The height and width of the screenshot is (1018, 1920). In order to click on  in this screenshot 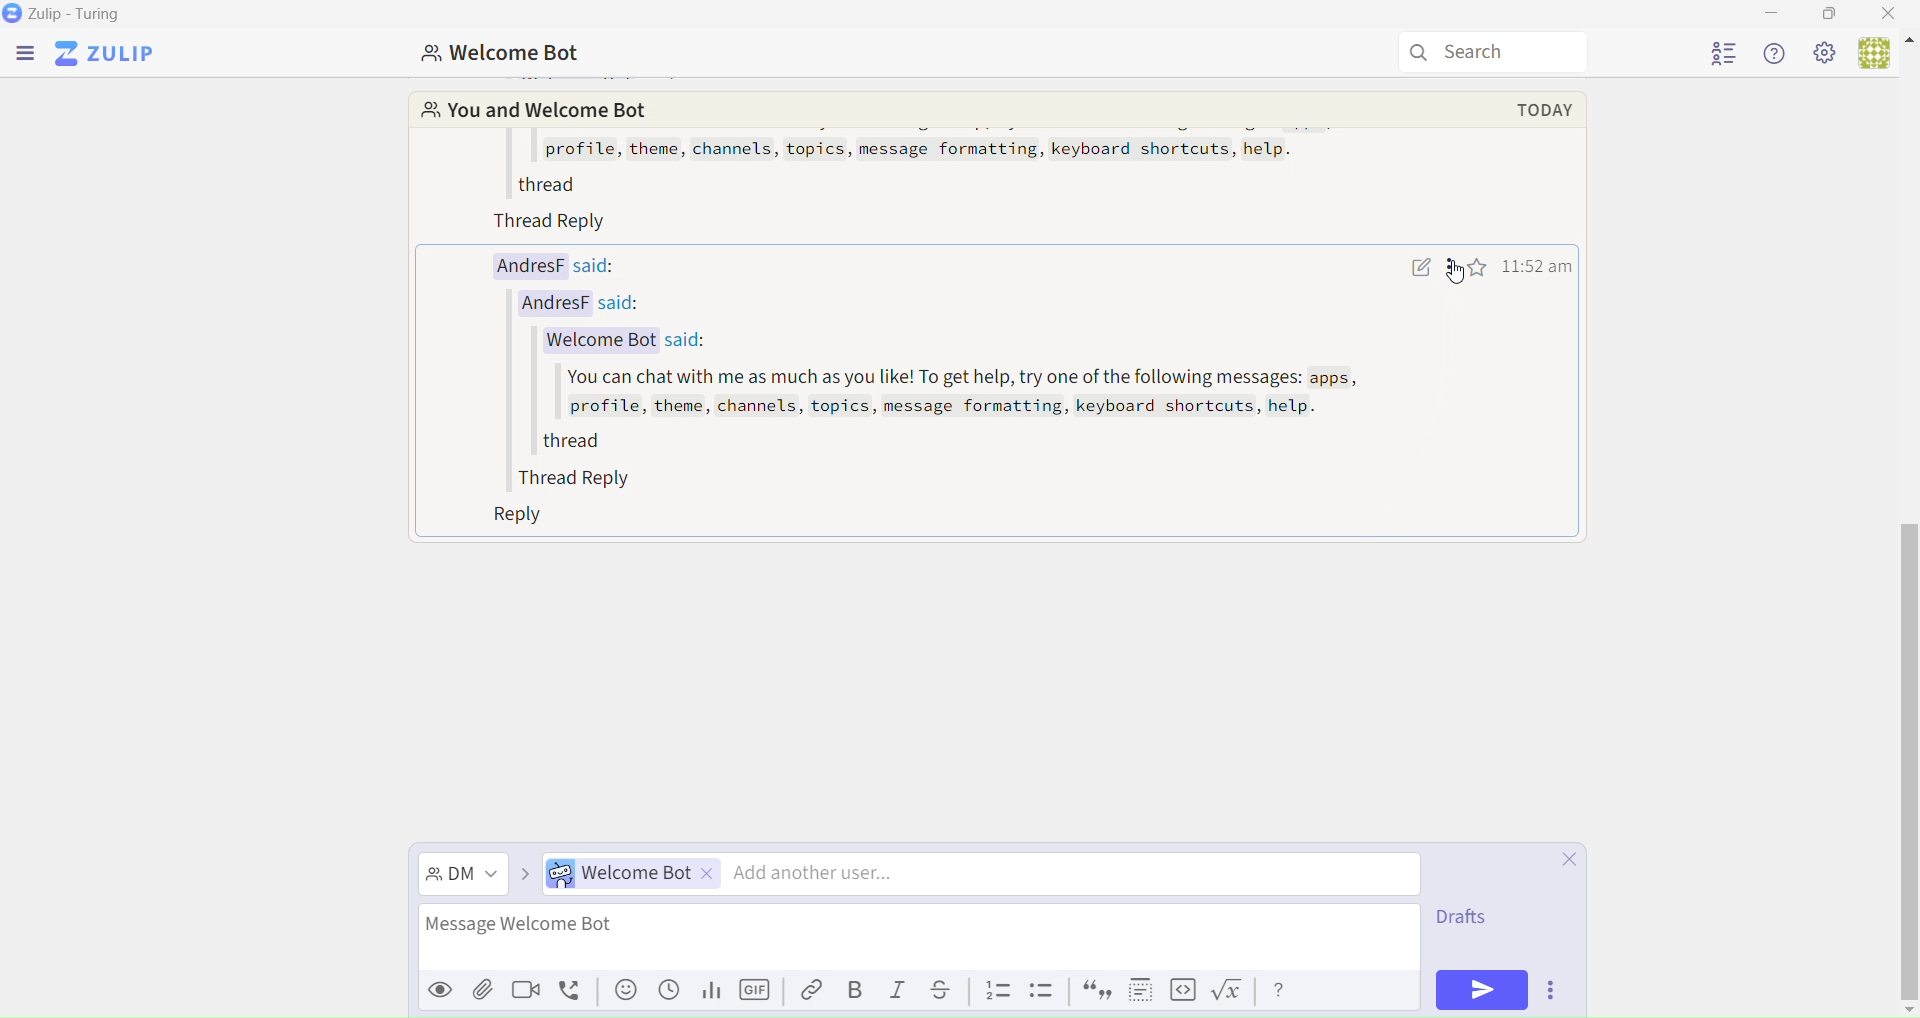, I will do `click(1772, 16)`.